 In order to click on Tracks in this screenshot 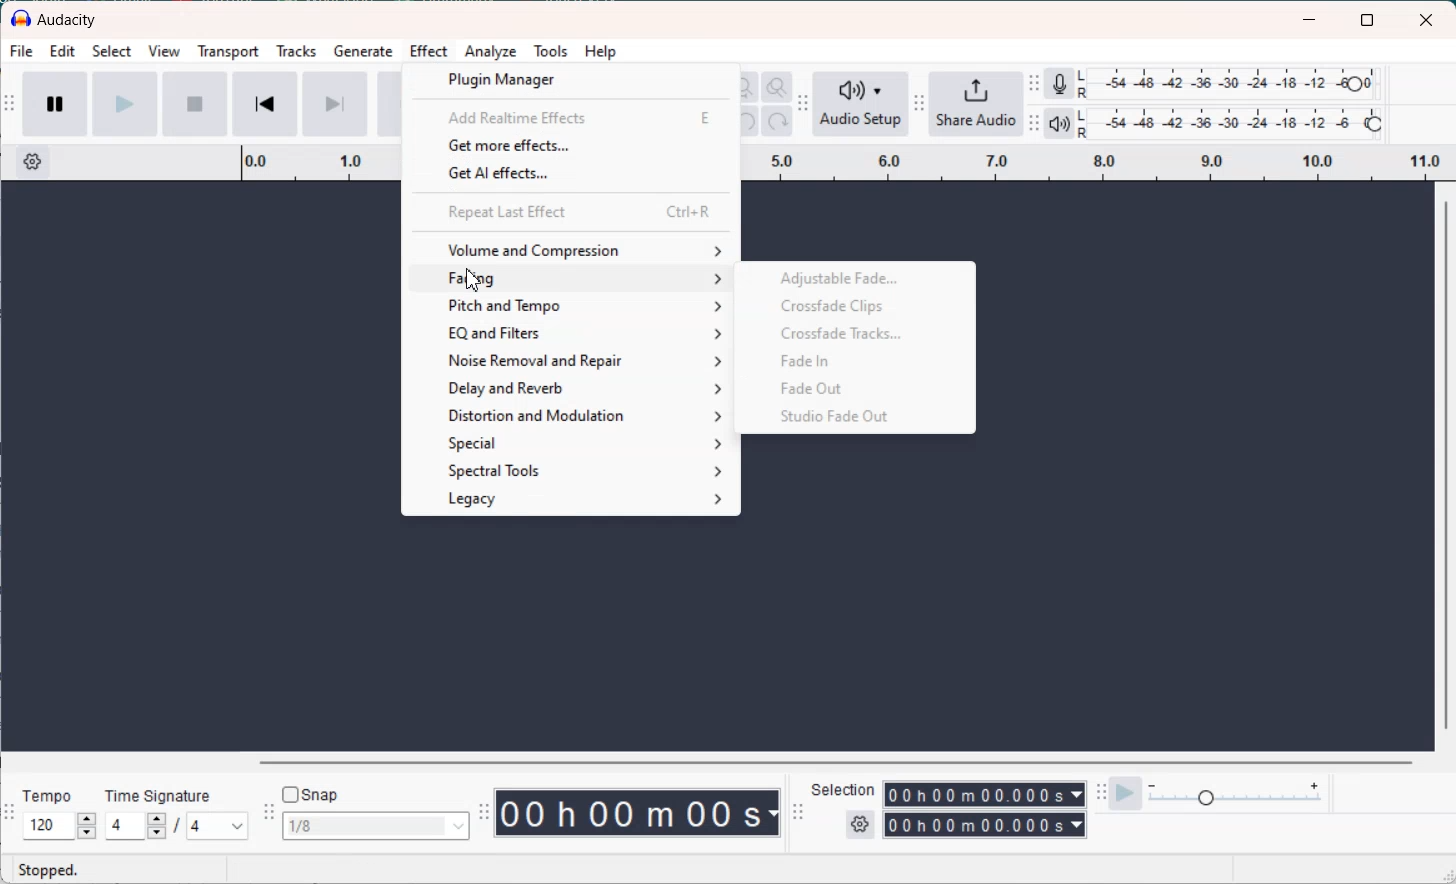, I will do `click(295, 53)`.